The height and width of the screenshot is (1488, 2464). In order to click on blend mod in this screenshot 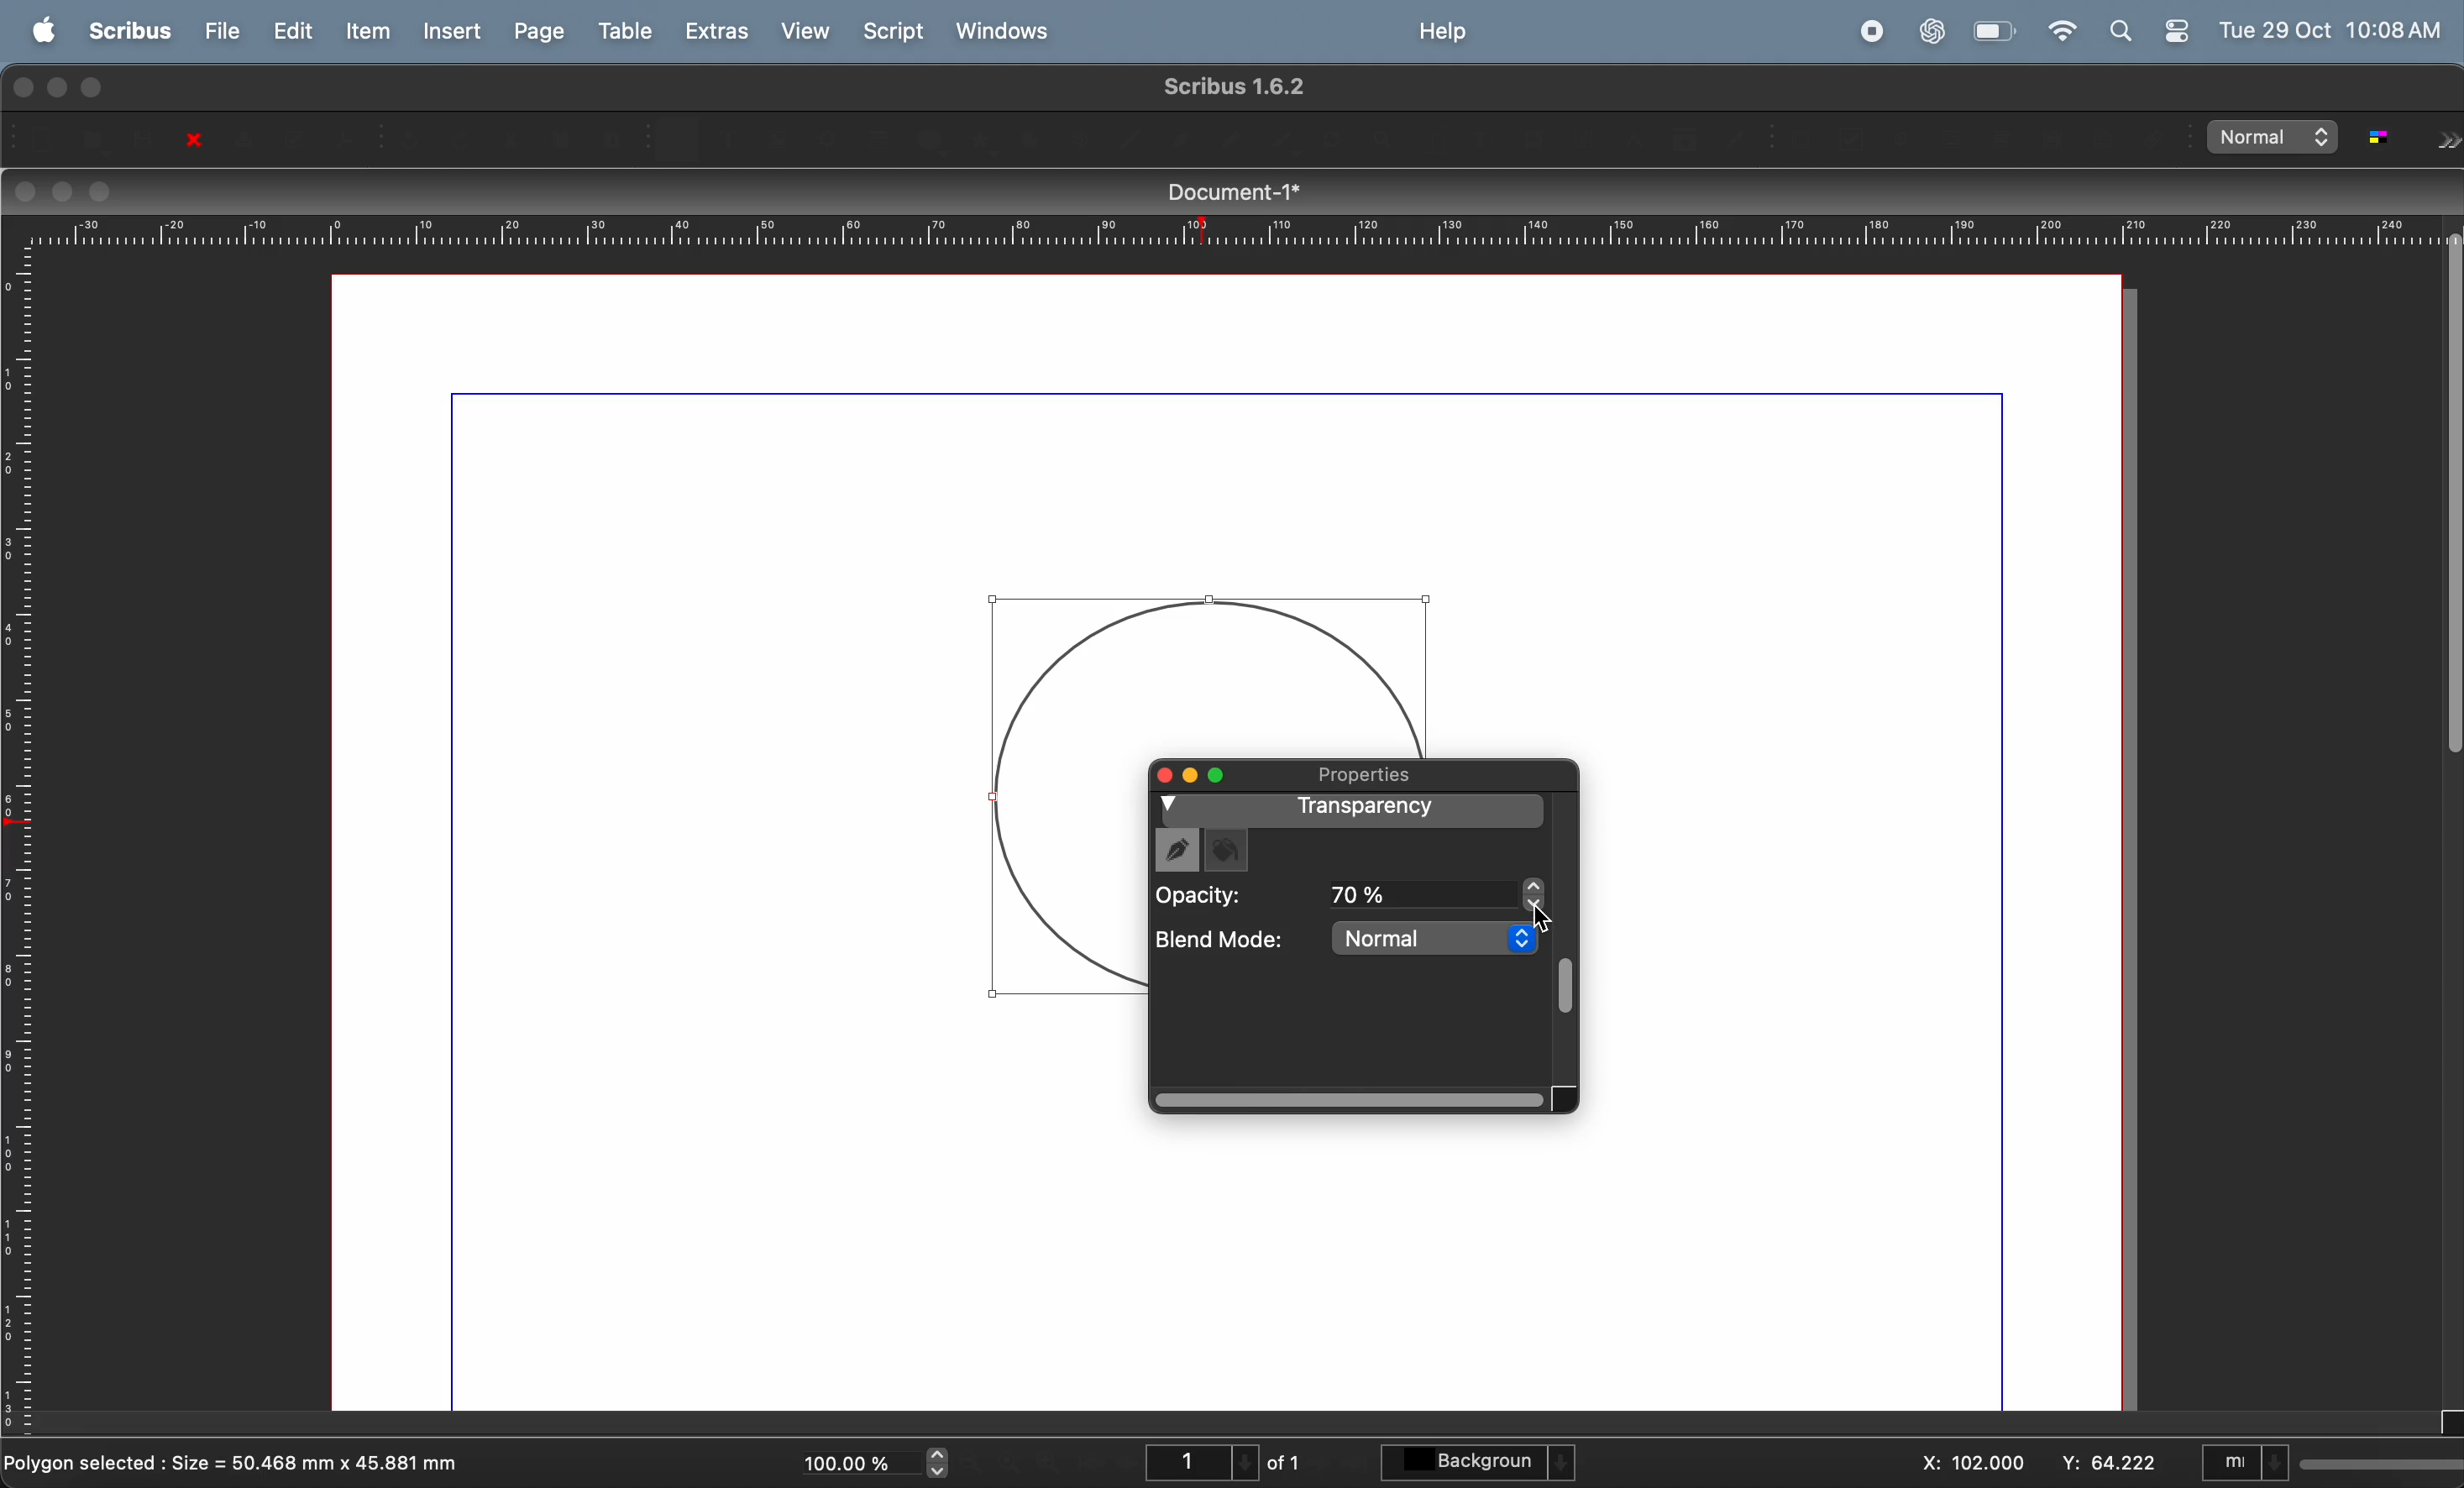, I will do `click(1223, 944)`.